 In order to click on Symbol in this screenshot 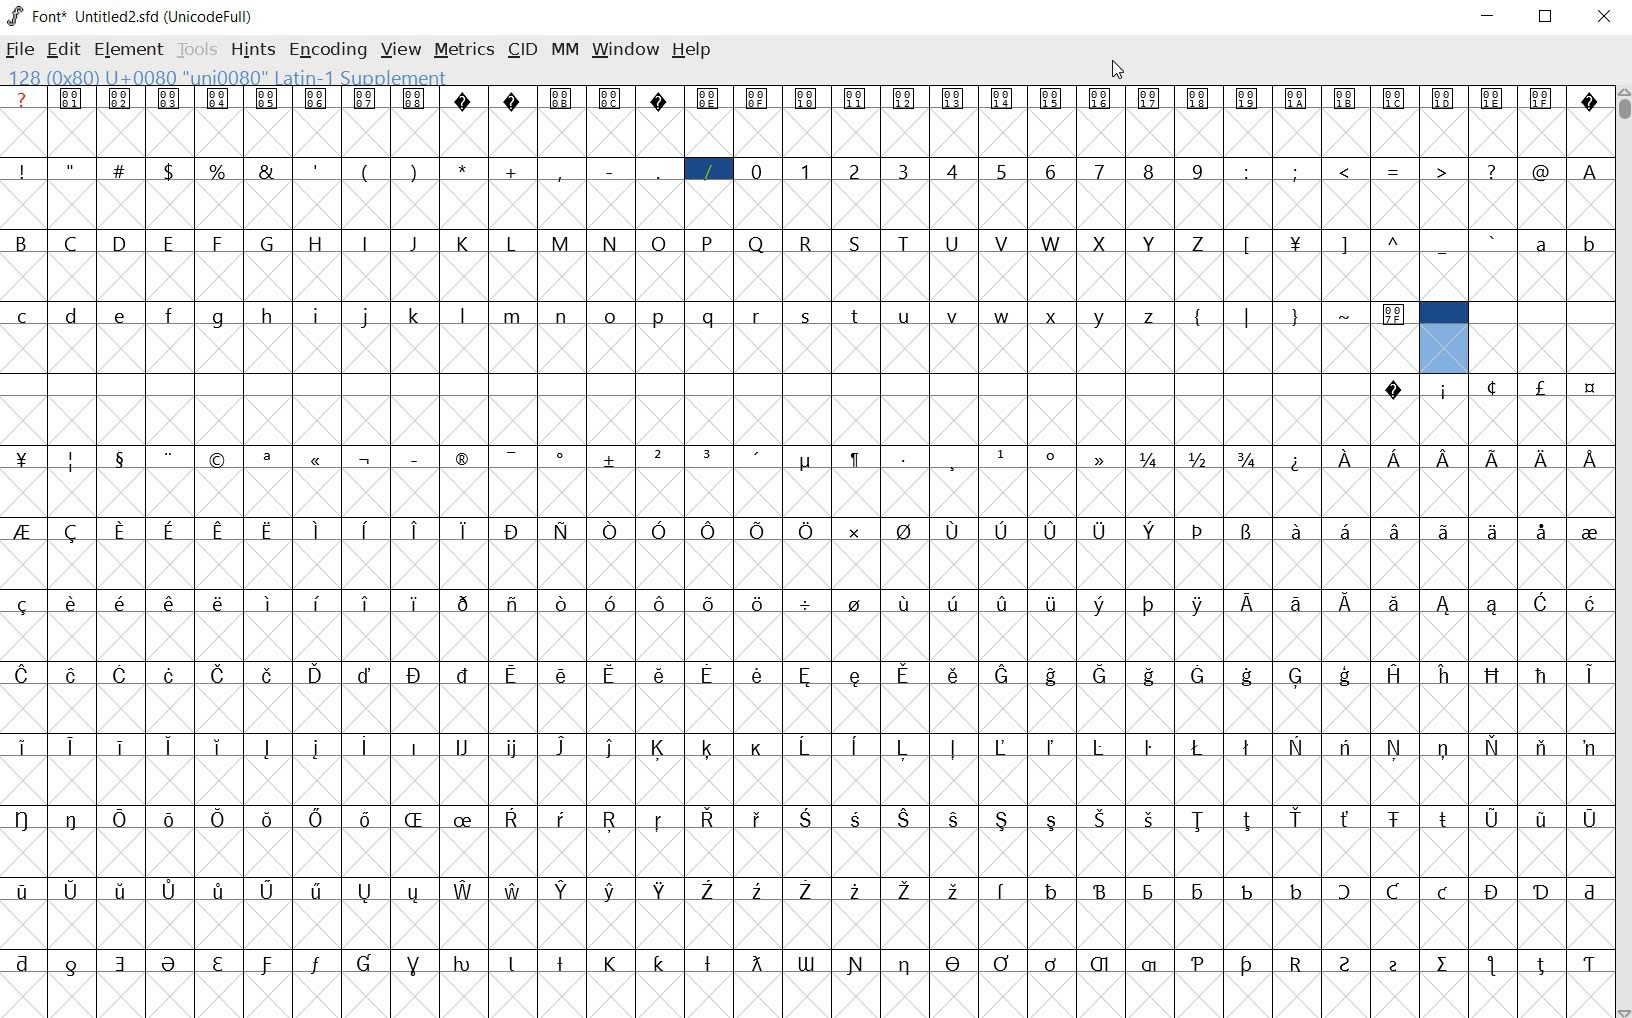, I will do `click(1540, 889)`.